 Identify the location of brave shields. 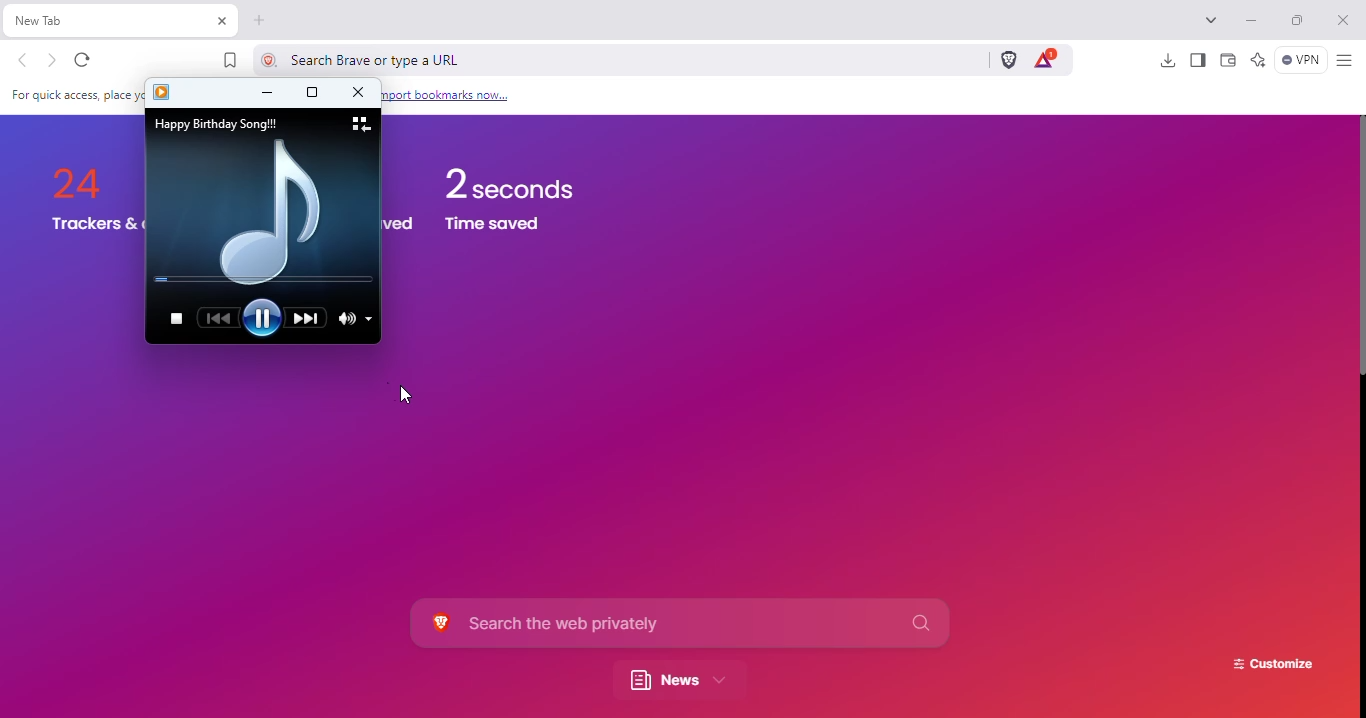
(1009, 59).